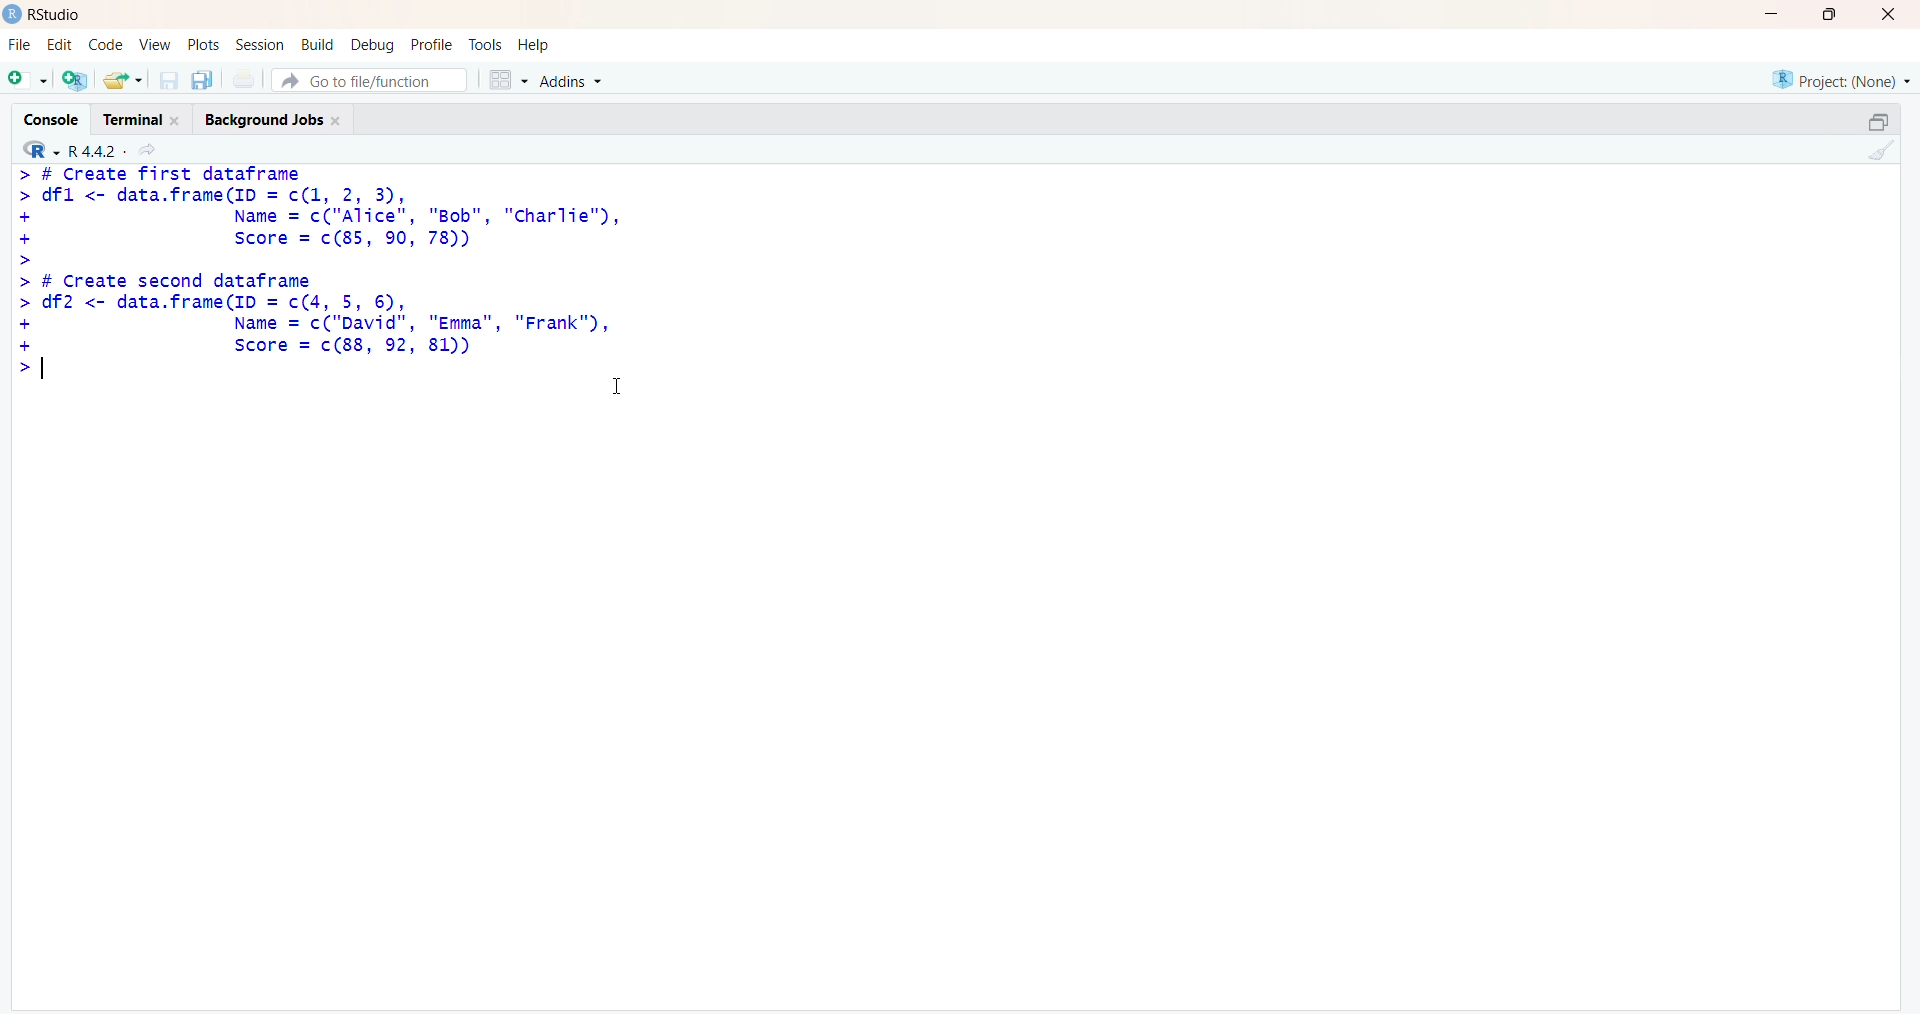 The image size is (1920, 1014). Describe the element at coordinates (29, 81) in the screenshot. I see `new file` at that location.